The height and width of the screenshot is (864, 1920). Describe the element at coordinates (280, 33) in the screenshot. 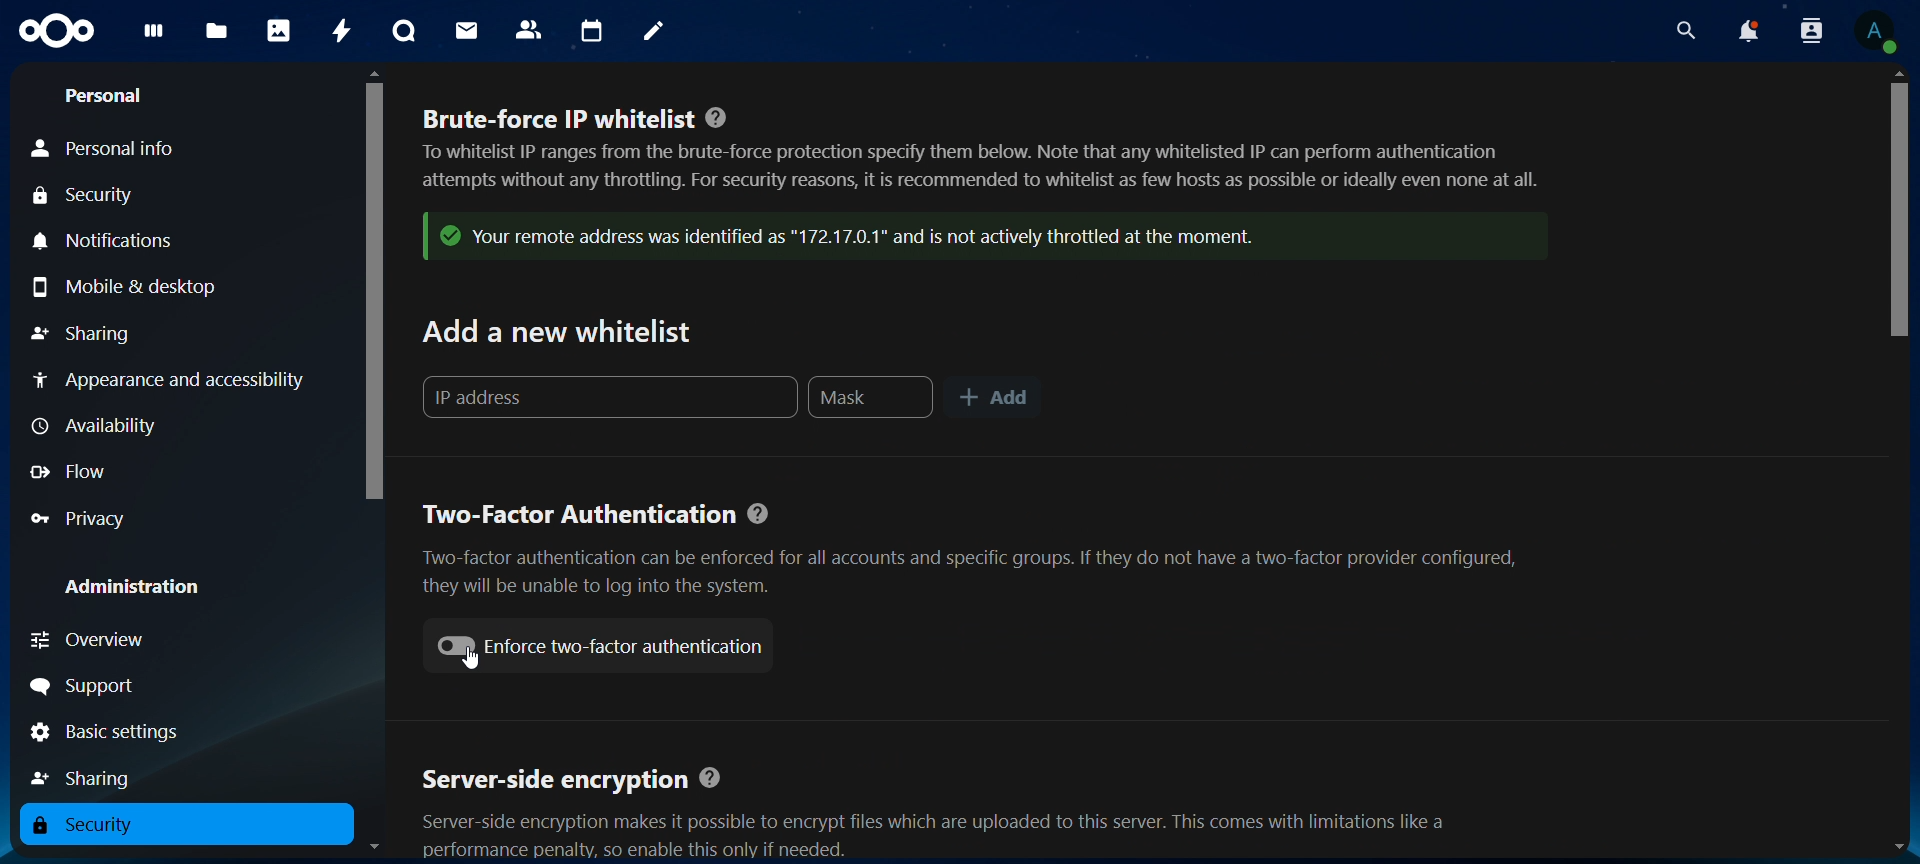

I see `photos` at that location.